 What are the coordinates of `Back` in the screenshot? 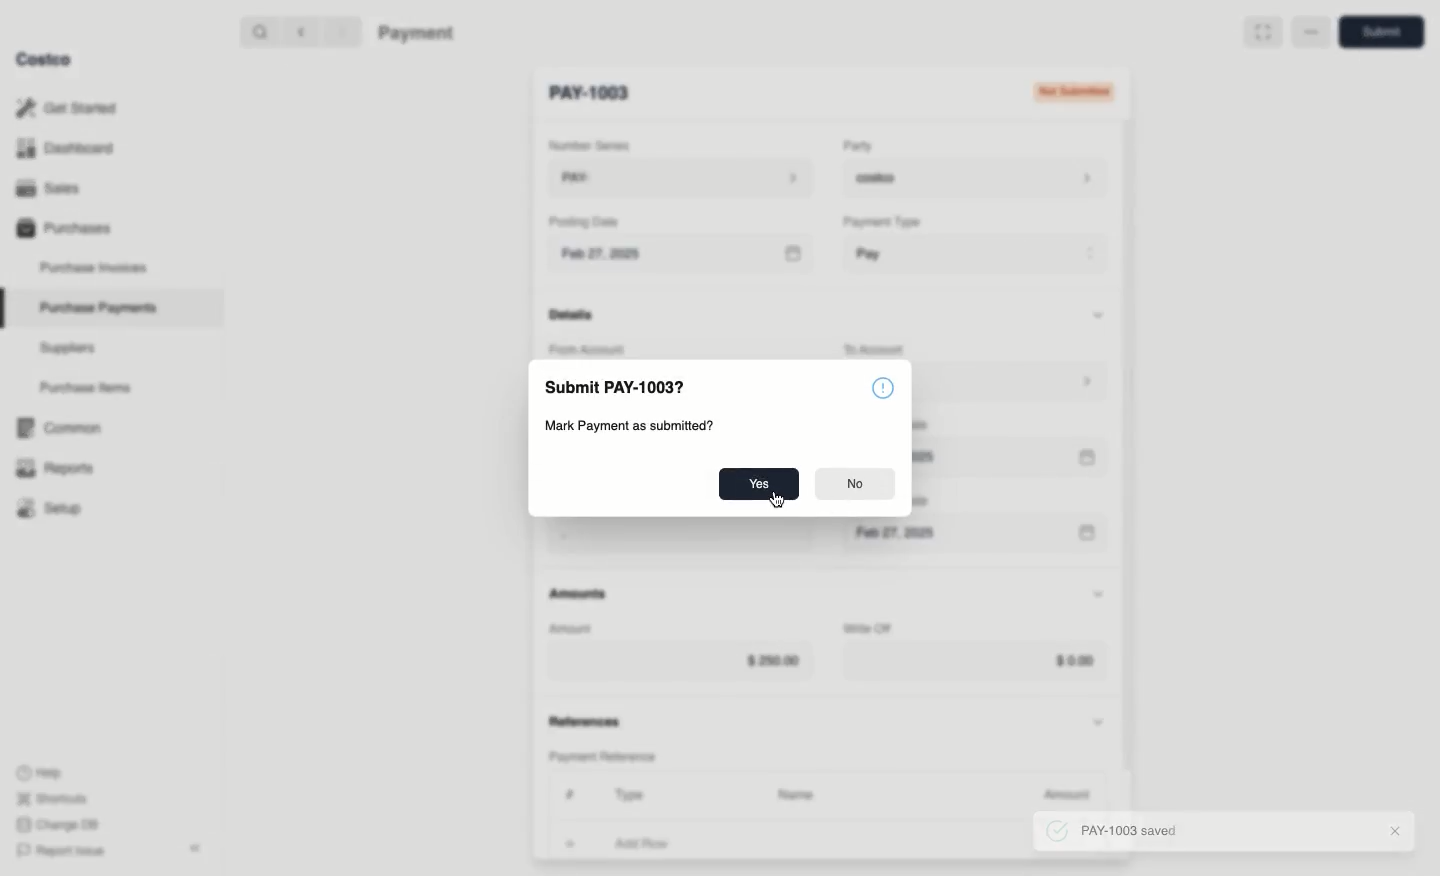 It's located at (301, 31).